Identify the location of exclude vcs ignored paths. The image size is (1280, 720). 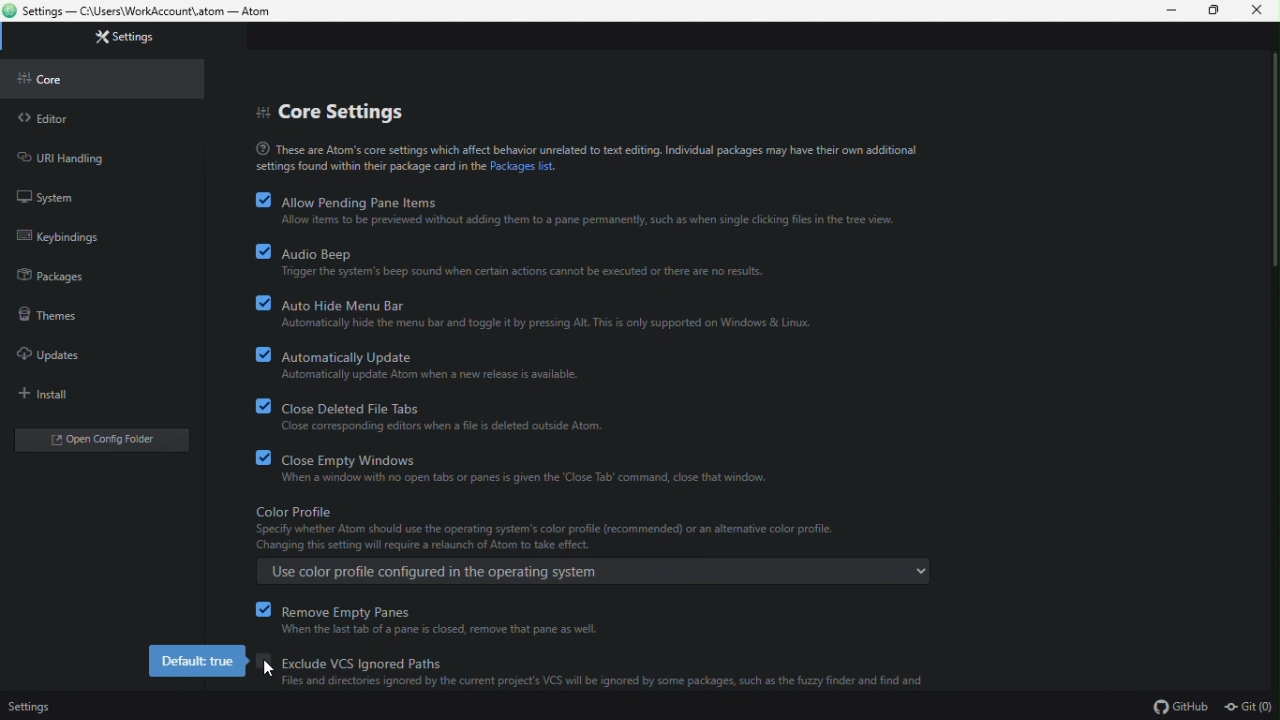
(604, 672).